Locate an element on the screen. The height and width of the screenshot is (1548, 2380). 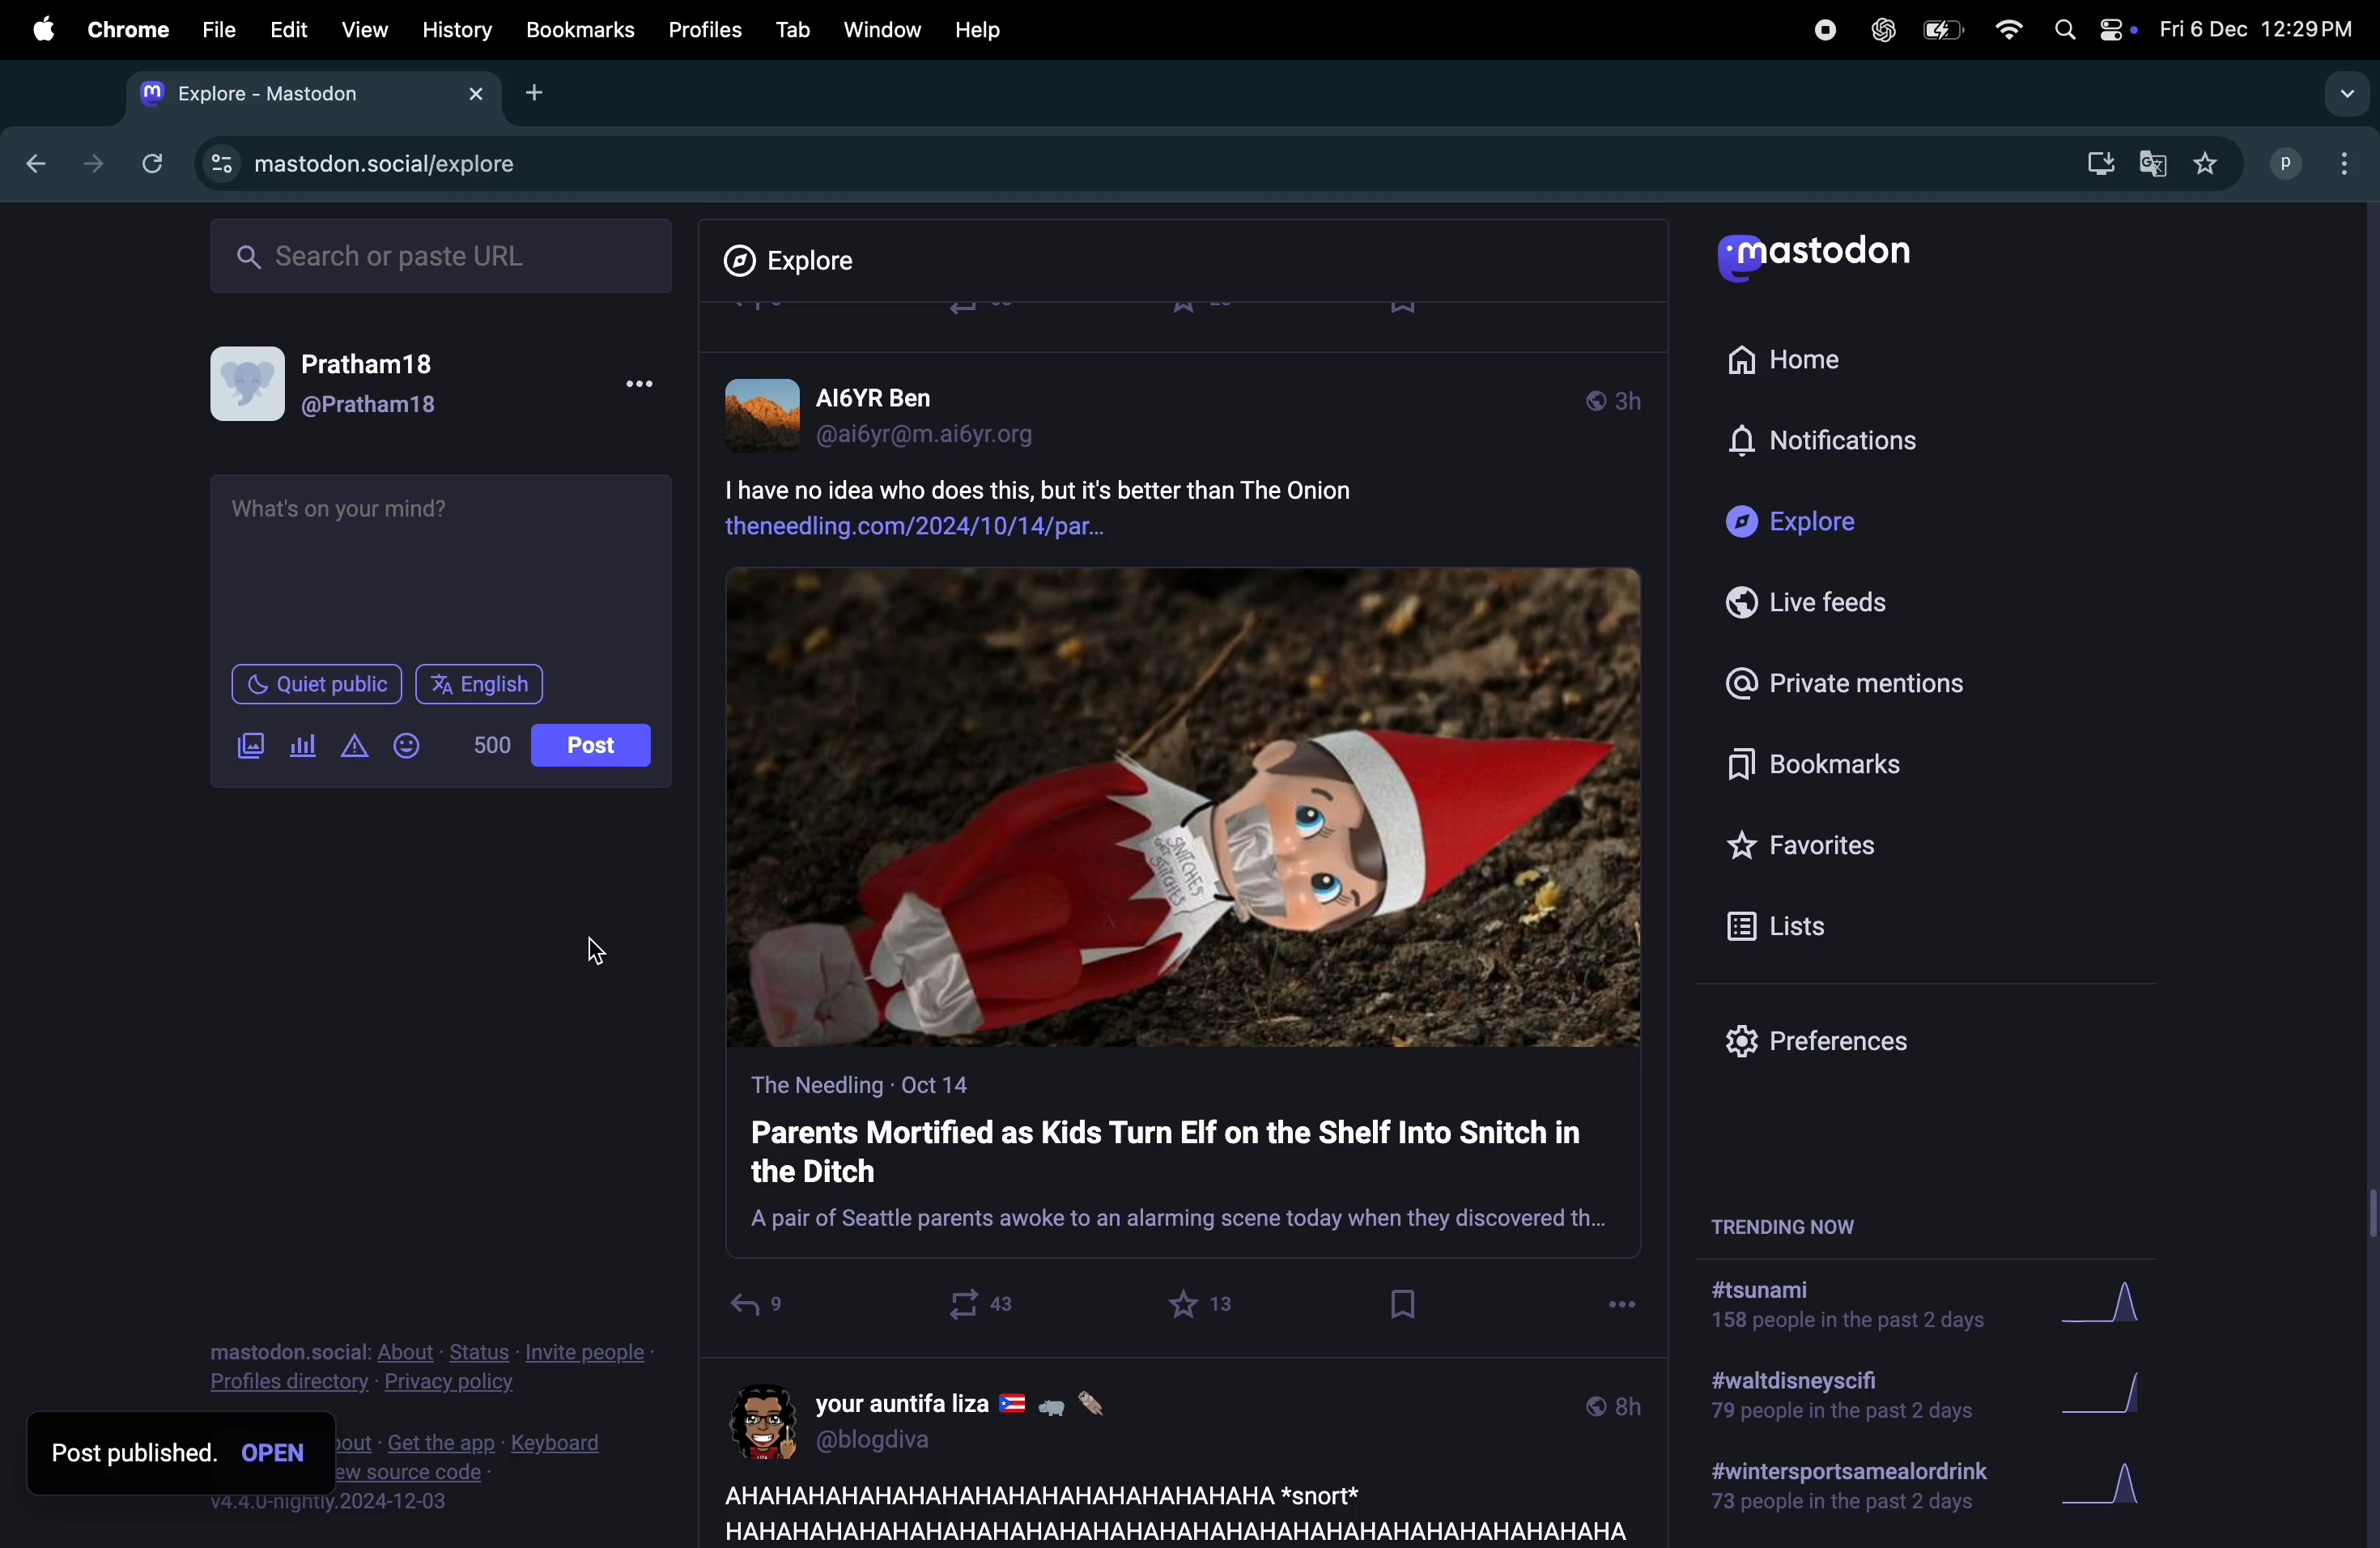
Window is located at coordinates (880, 29).